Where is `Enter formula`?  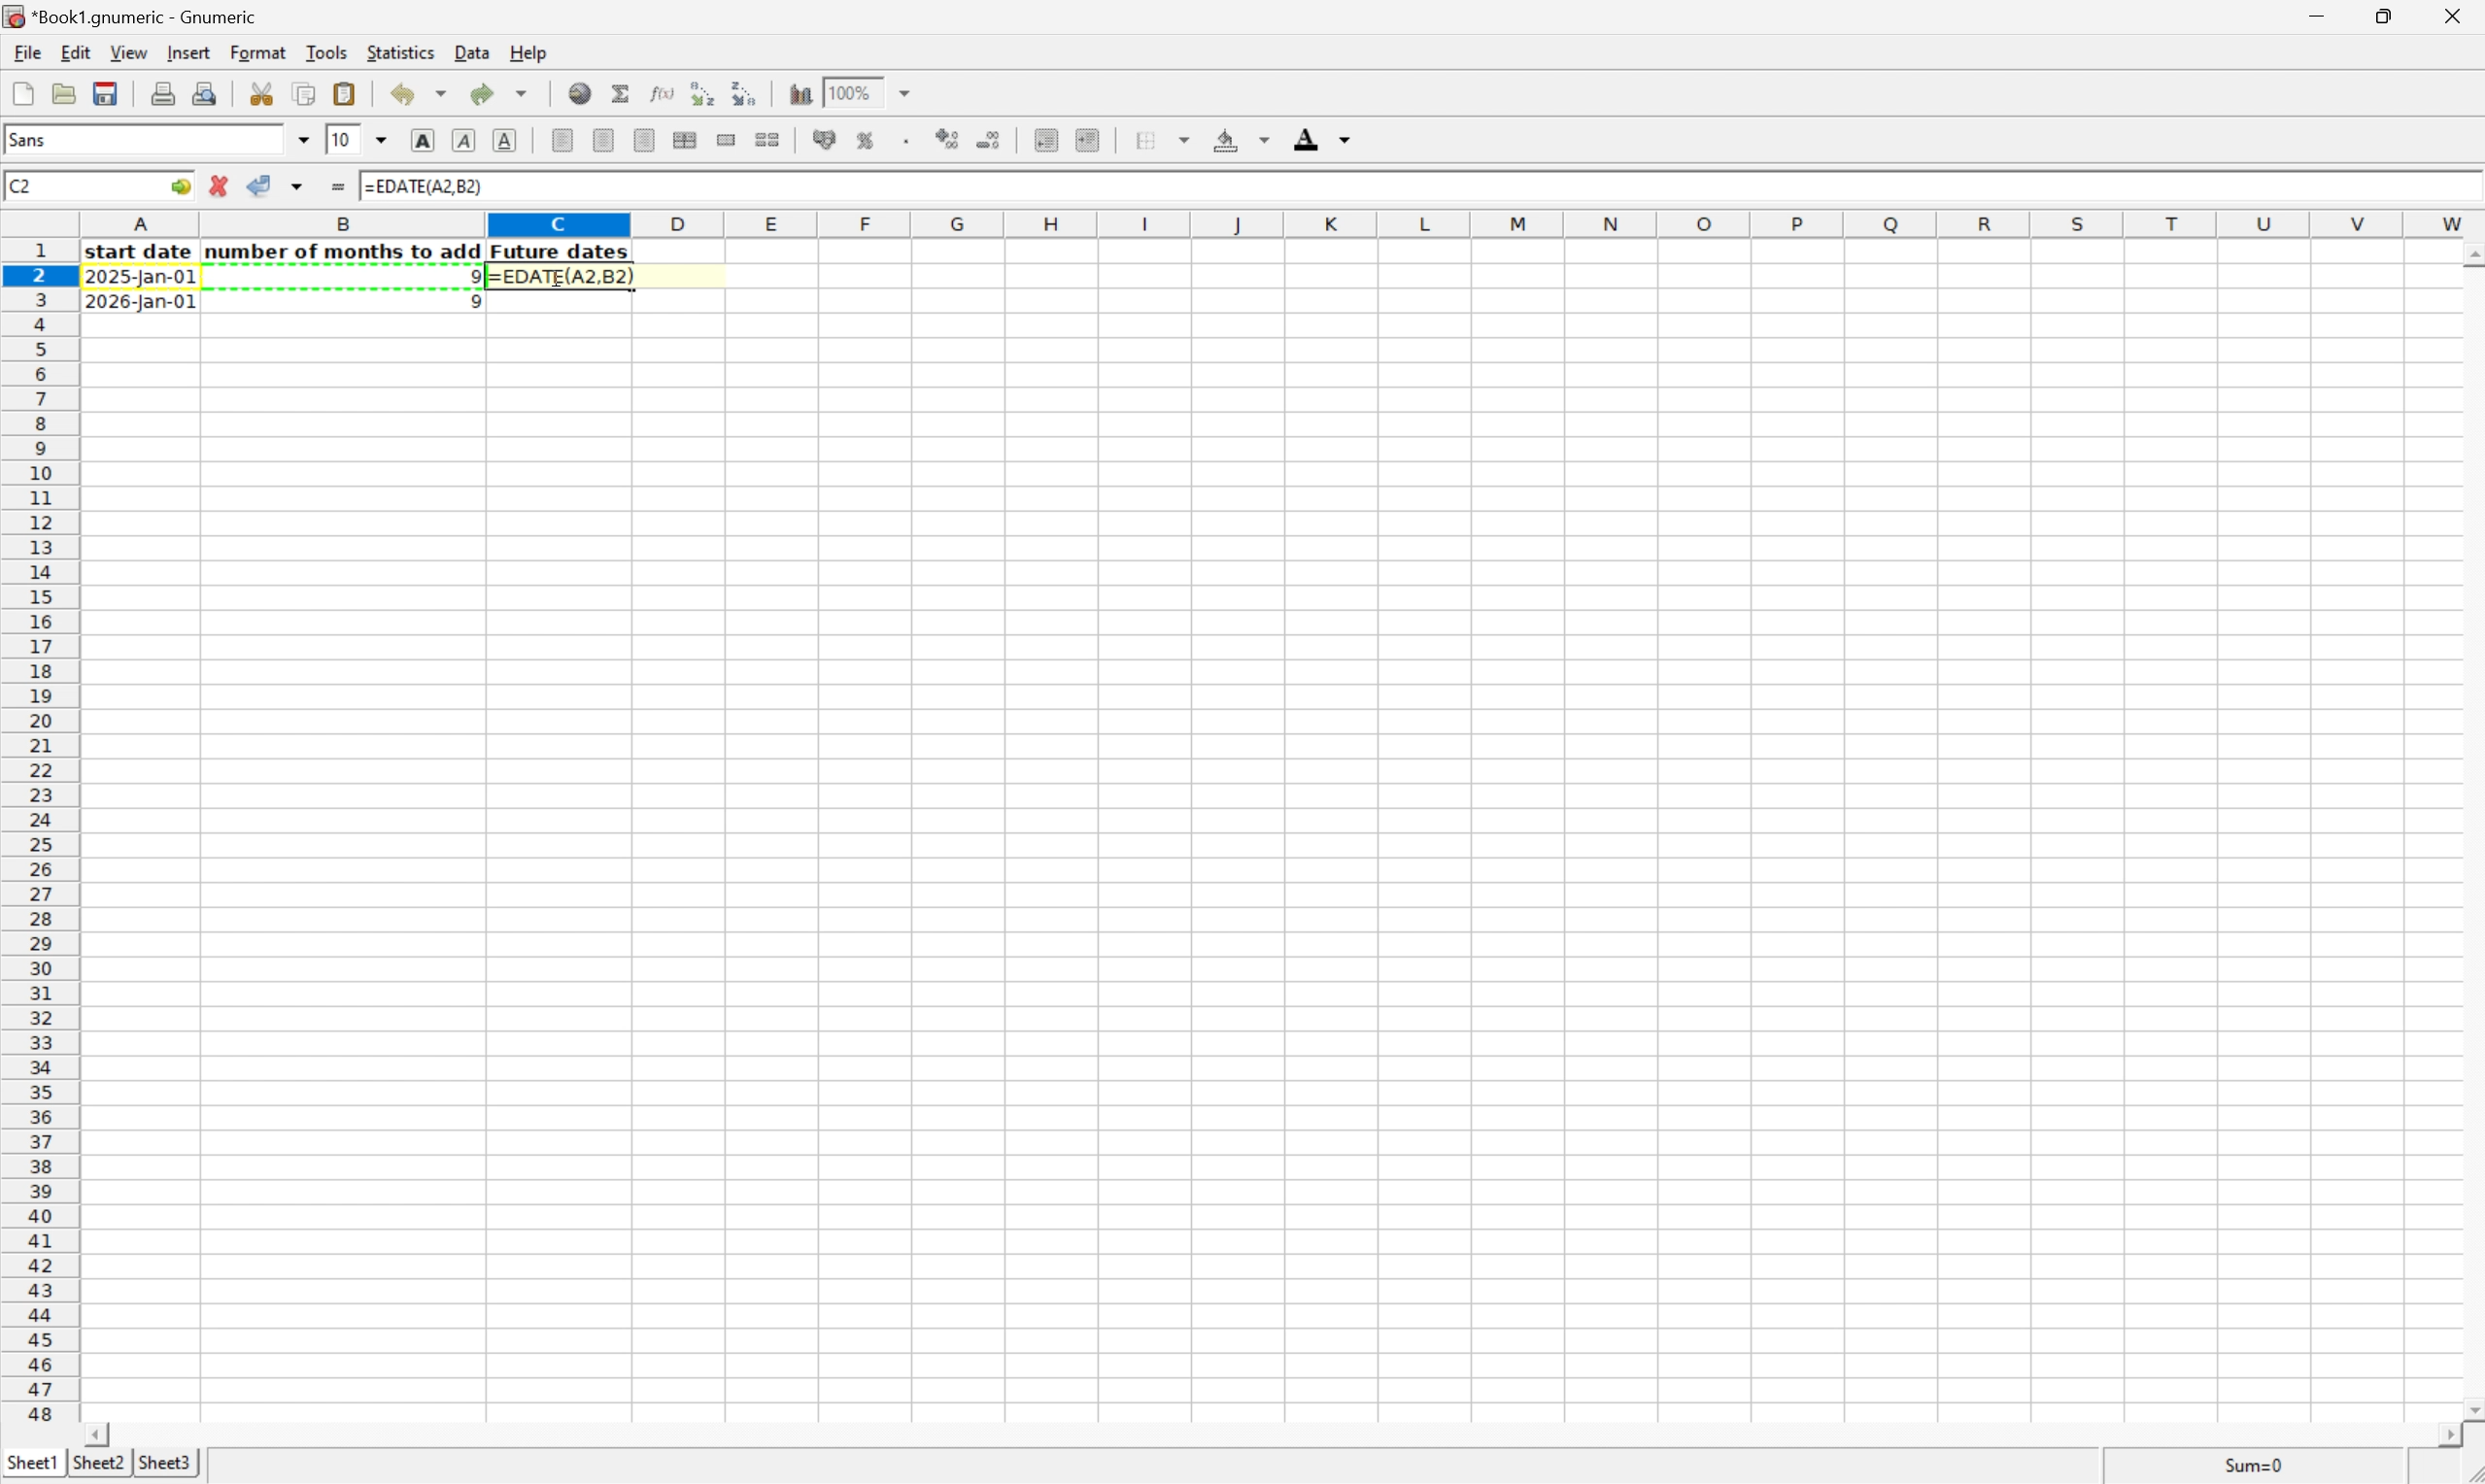
Enter formula is located at coordinates (340, 182).